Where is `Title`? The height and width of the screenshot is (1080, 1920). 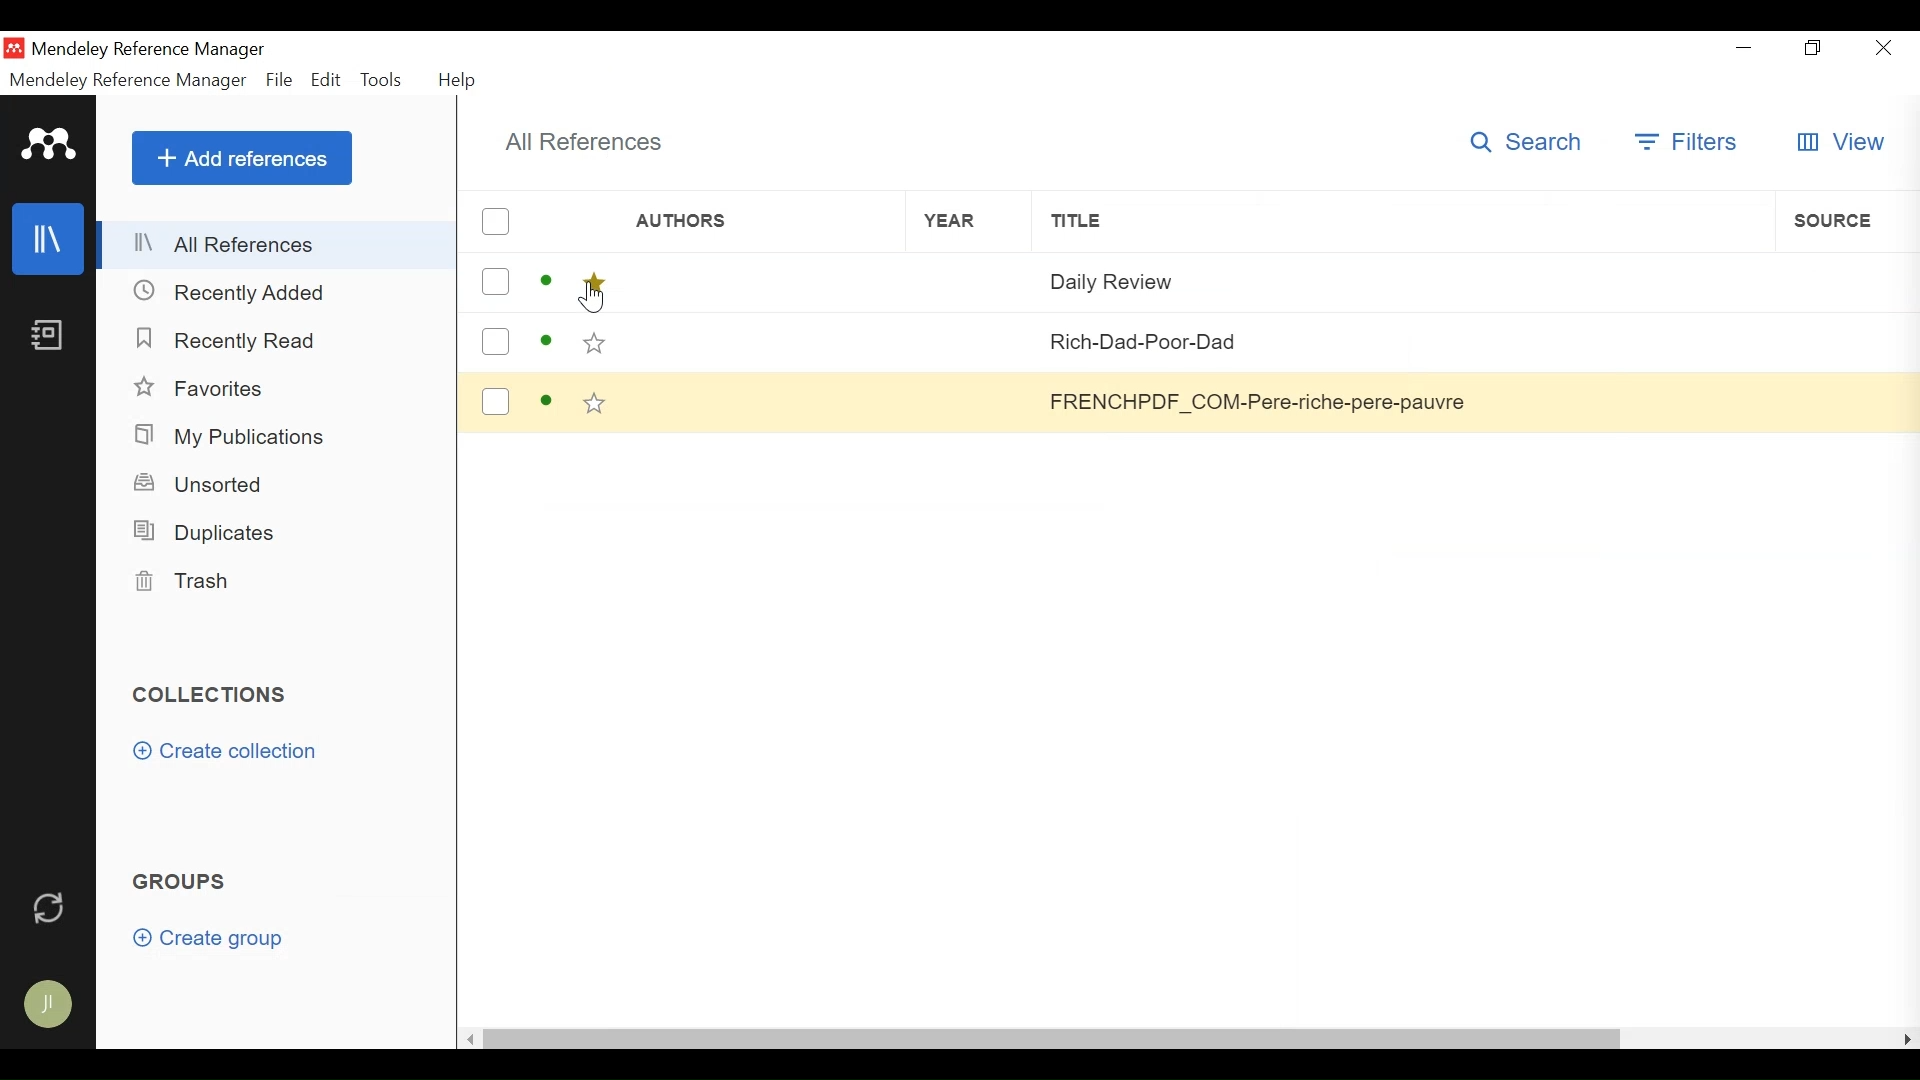
Title is located at coordinates (1389, 223).